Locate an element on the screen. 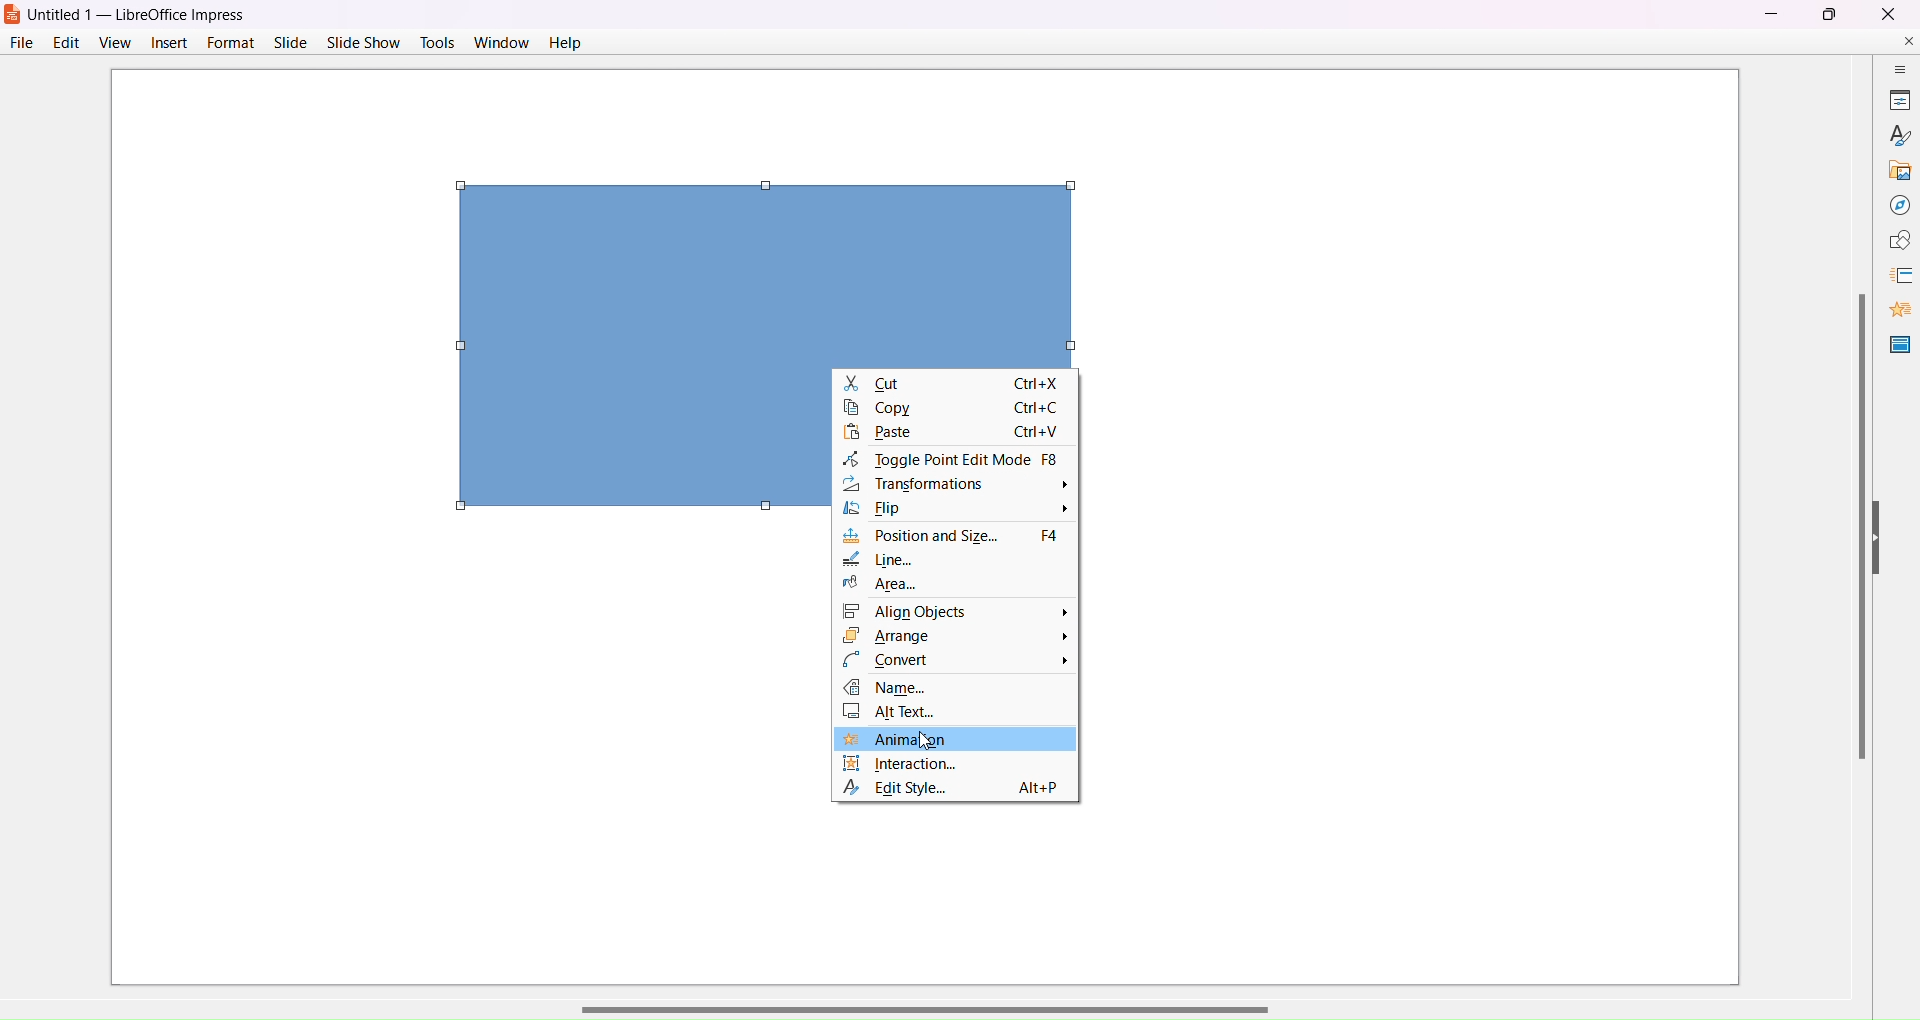  Flip is located at coordinates (960, 512).